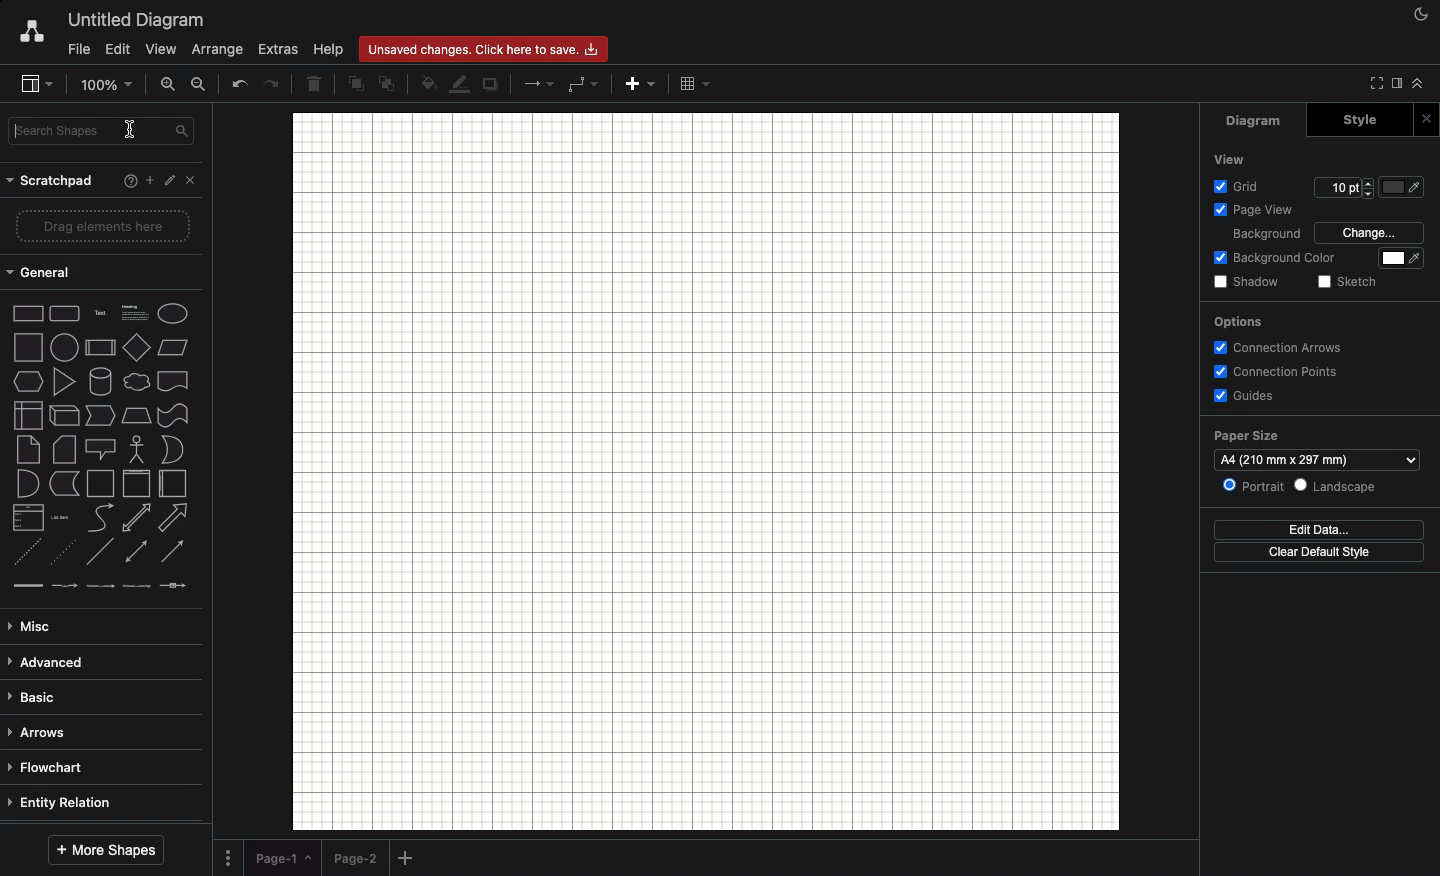  What do you see at coordinates (107, 483) in the screenshot?
I see `shapes` at bounding box center [107, 483].